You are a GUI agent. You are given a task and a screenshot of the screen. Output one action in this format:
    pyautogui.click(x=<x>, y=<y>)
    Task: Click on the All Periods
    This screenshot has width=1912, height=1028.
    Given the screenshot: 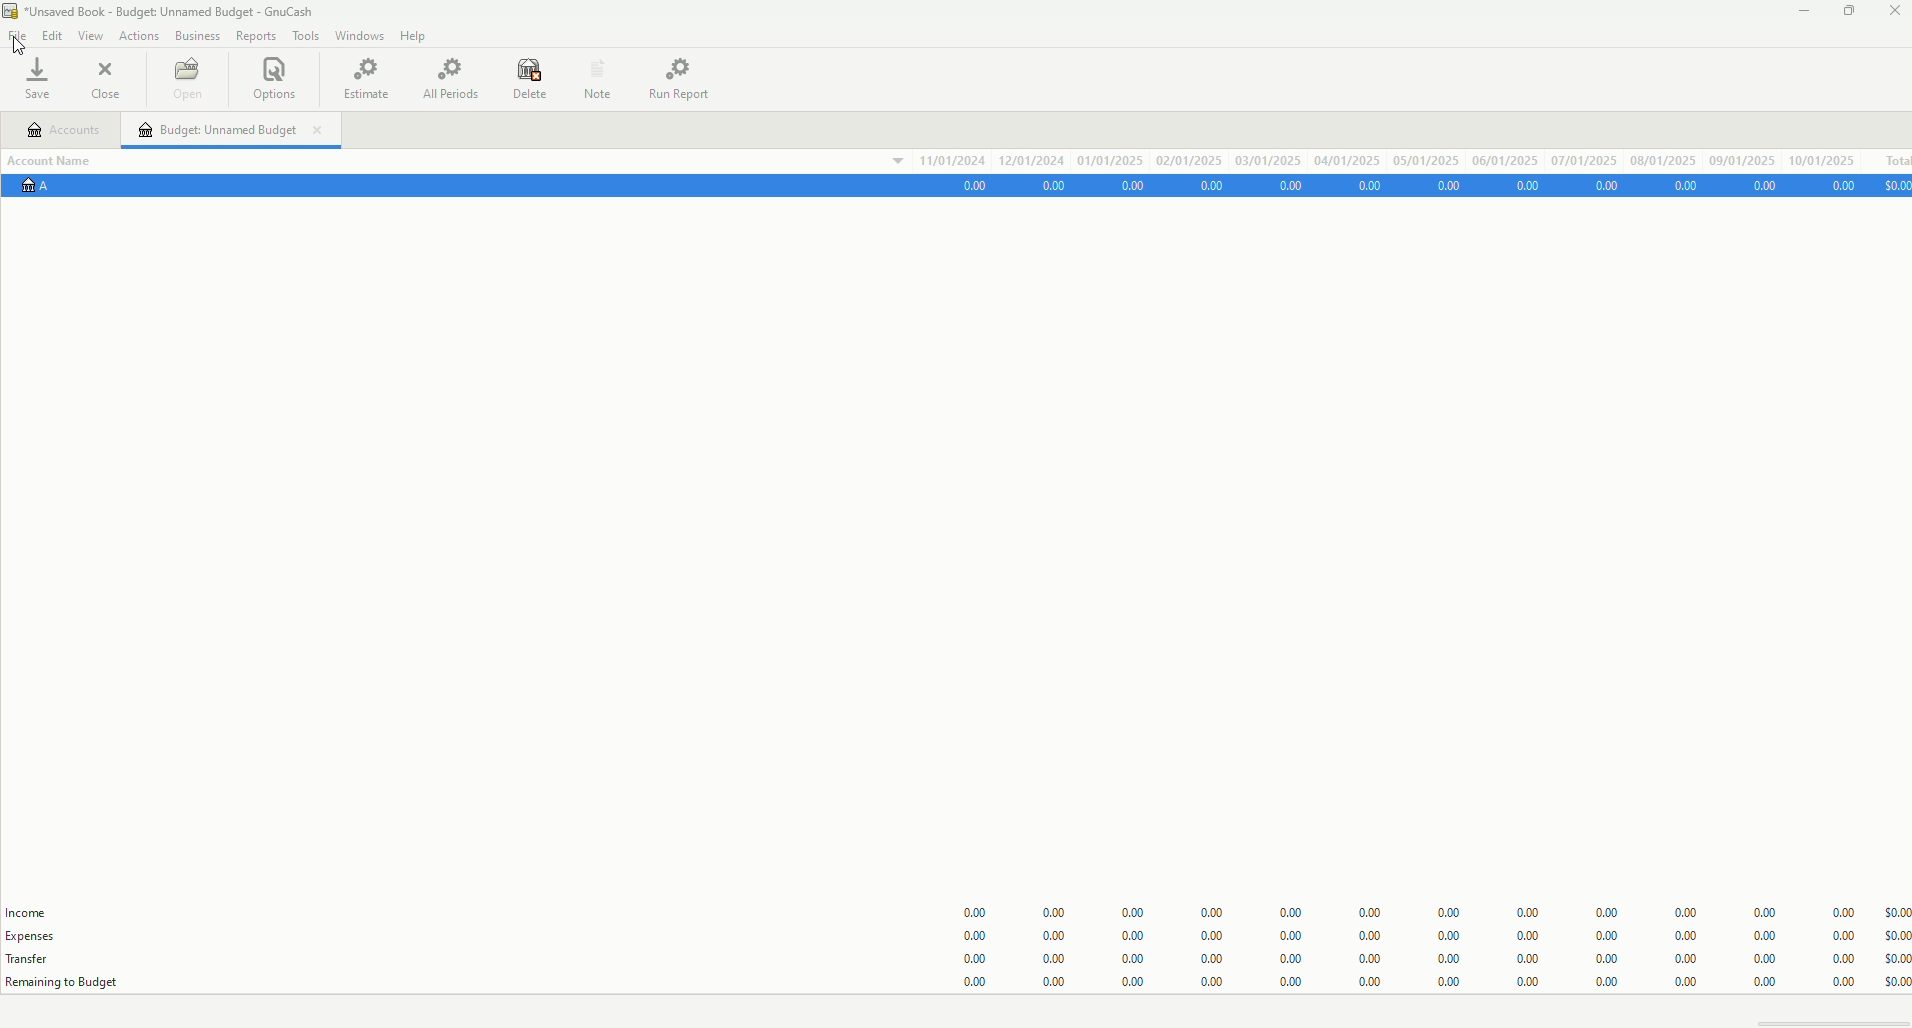 What is the action you would take?
    pyautogui.click(x=448, y=76)
    